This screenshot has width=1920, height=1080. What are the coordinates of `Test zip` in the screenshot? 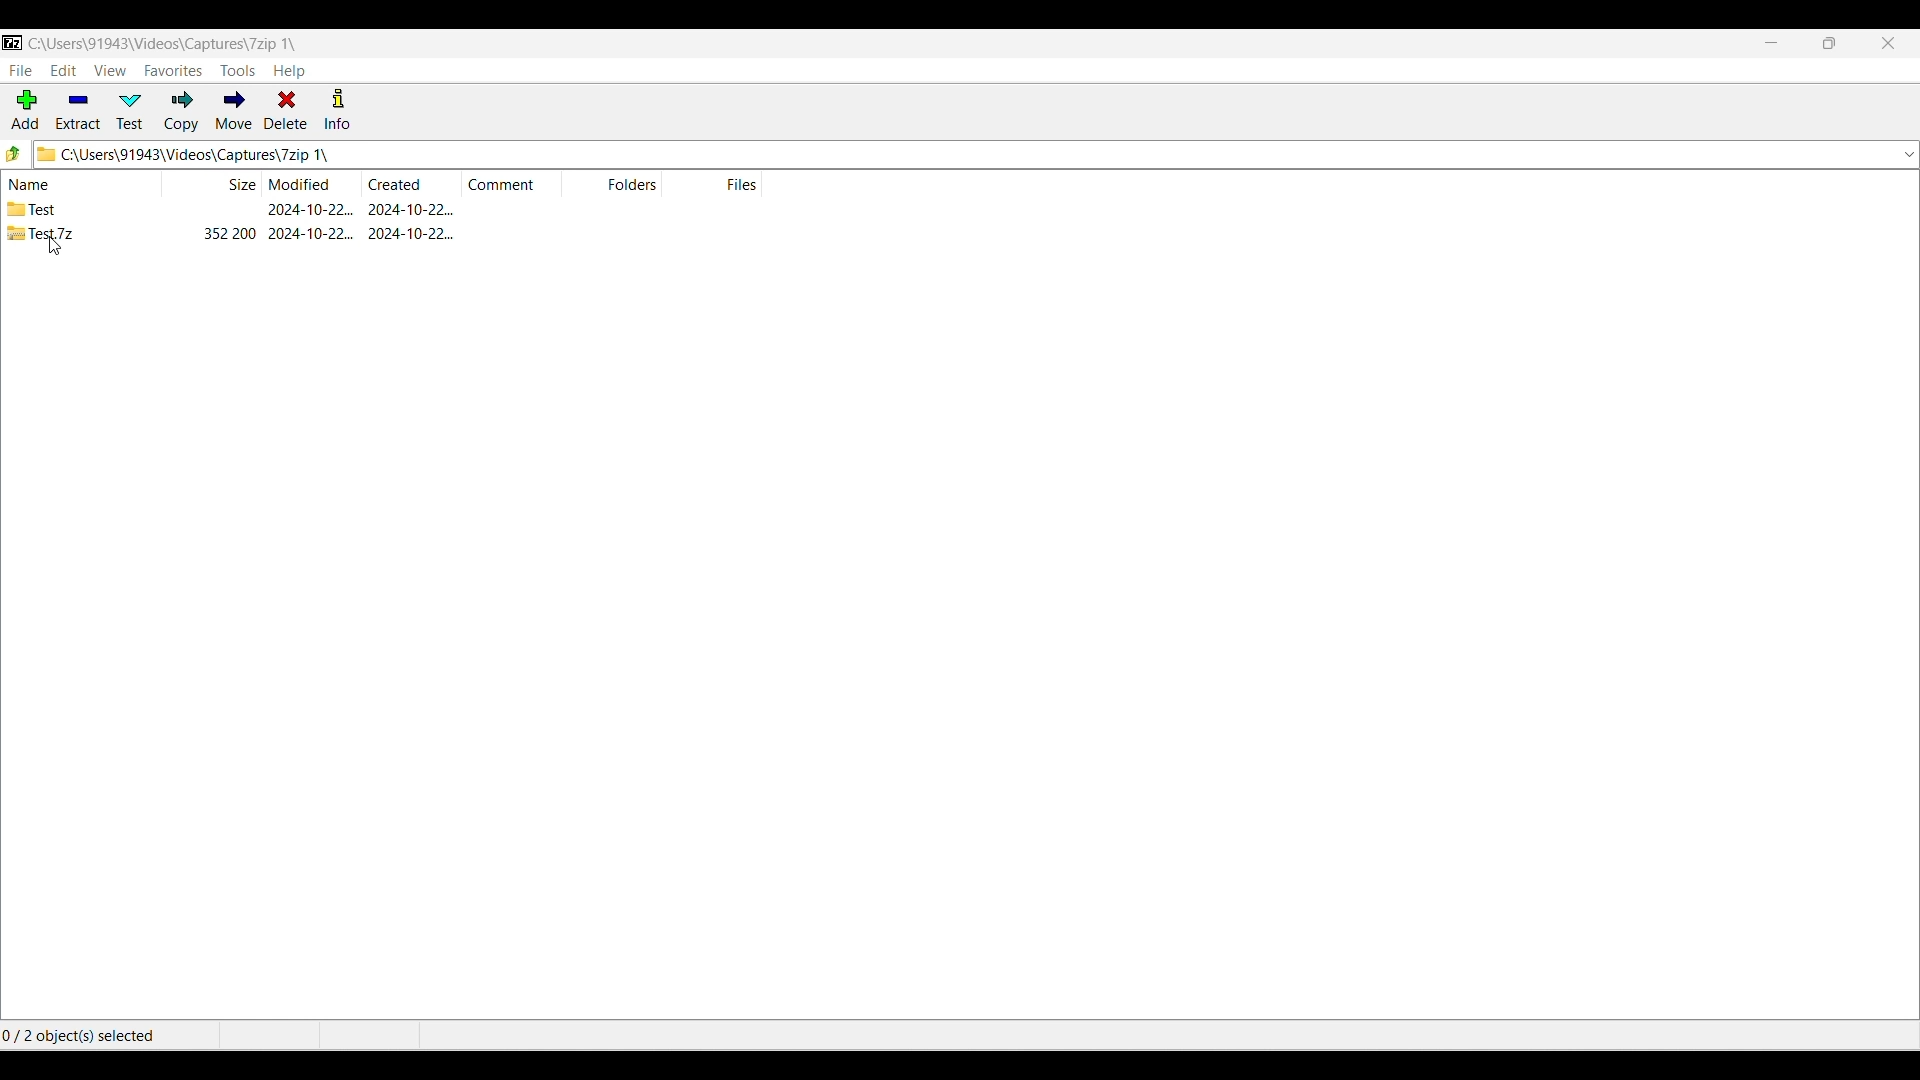 It's located at (75, 232).